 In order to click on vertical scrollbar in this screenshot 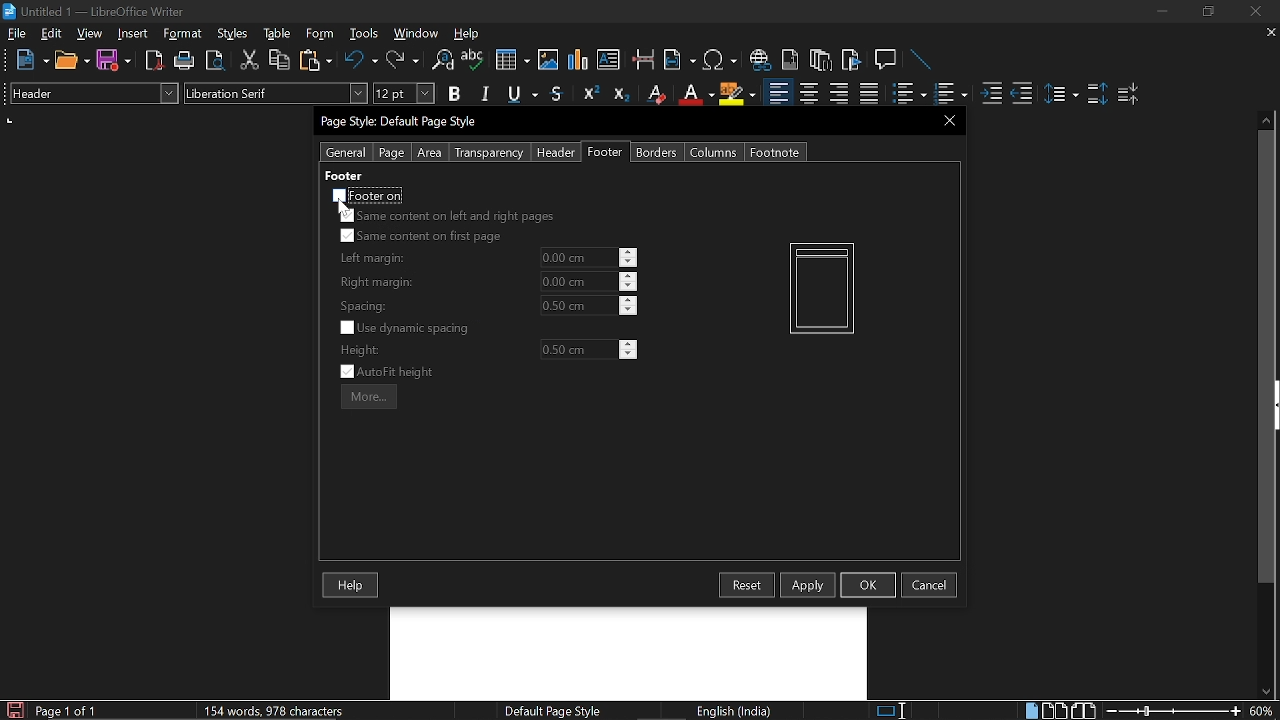, I will do `click(1262, 357)`.